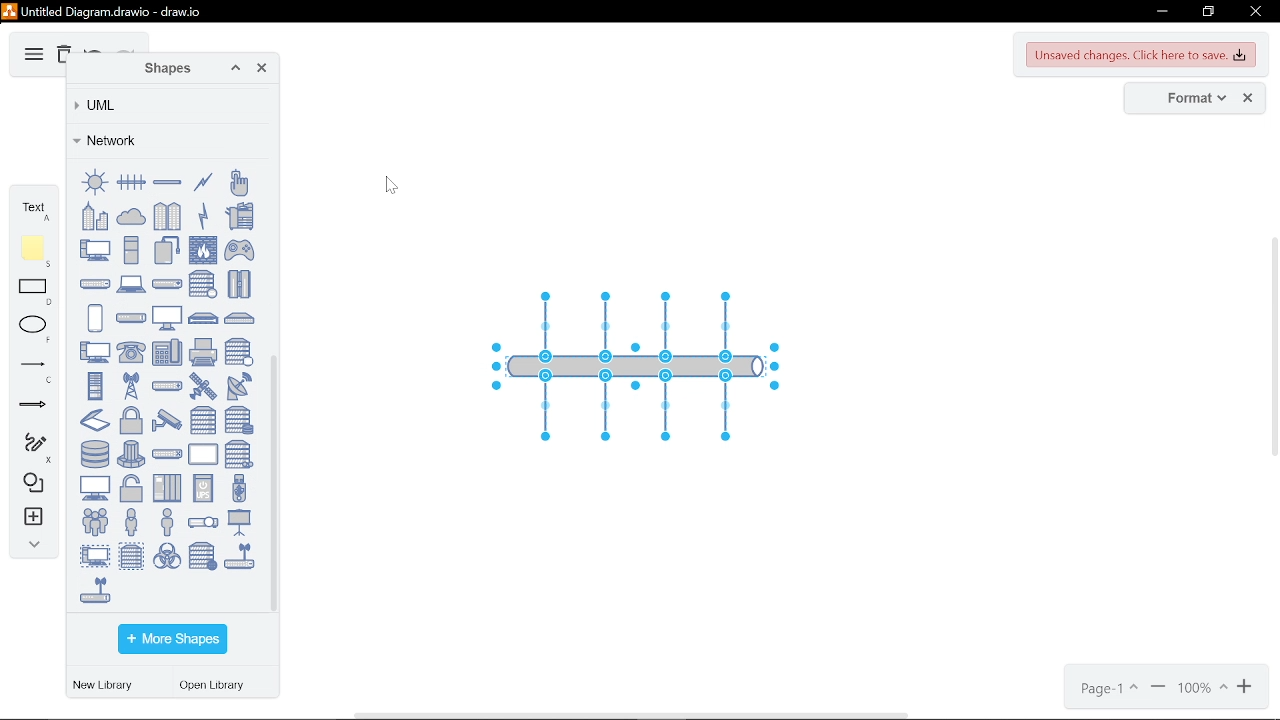 This screenshot has height=720, width=1280. I want to click on page, so click(1107, 689).